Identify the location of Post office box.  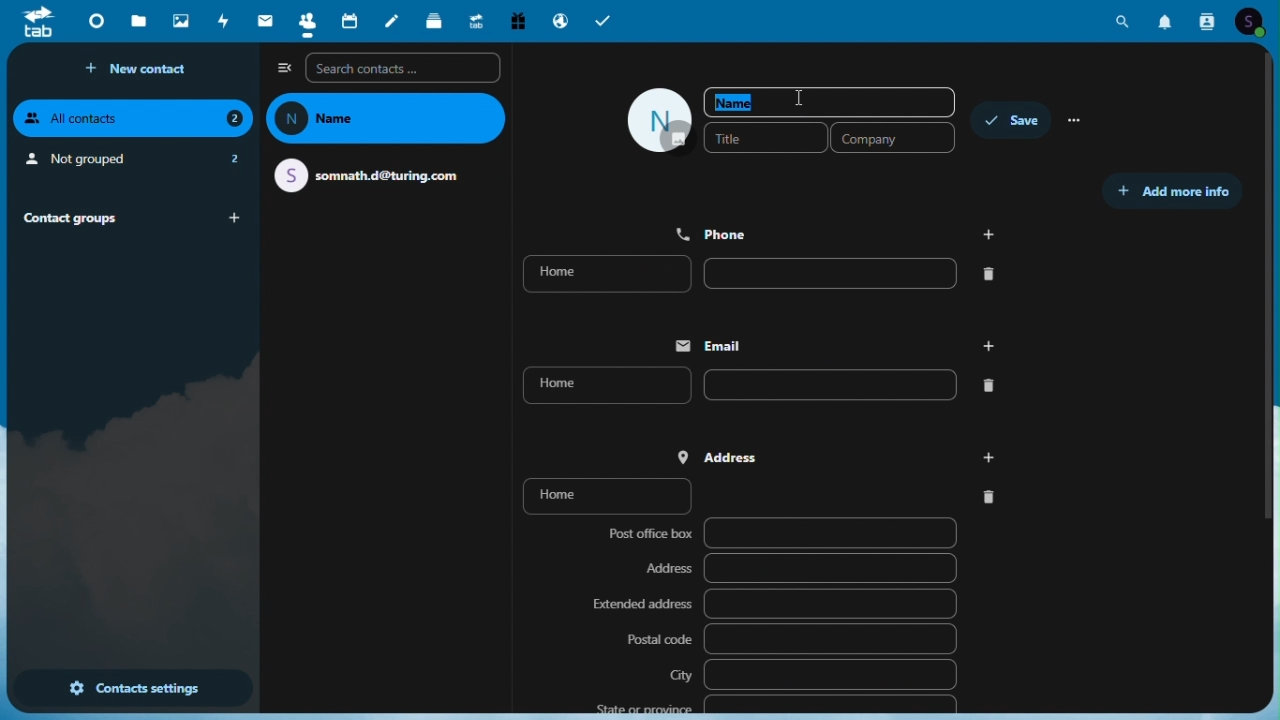
(778, 535).